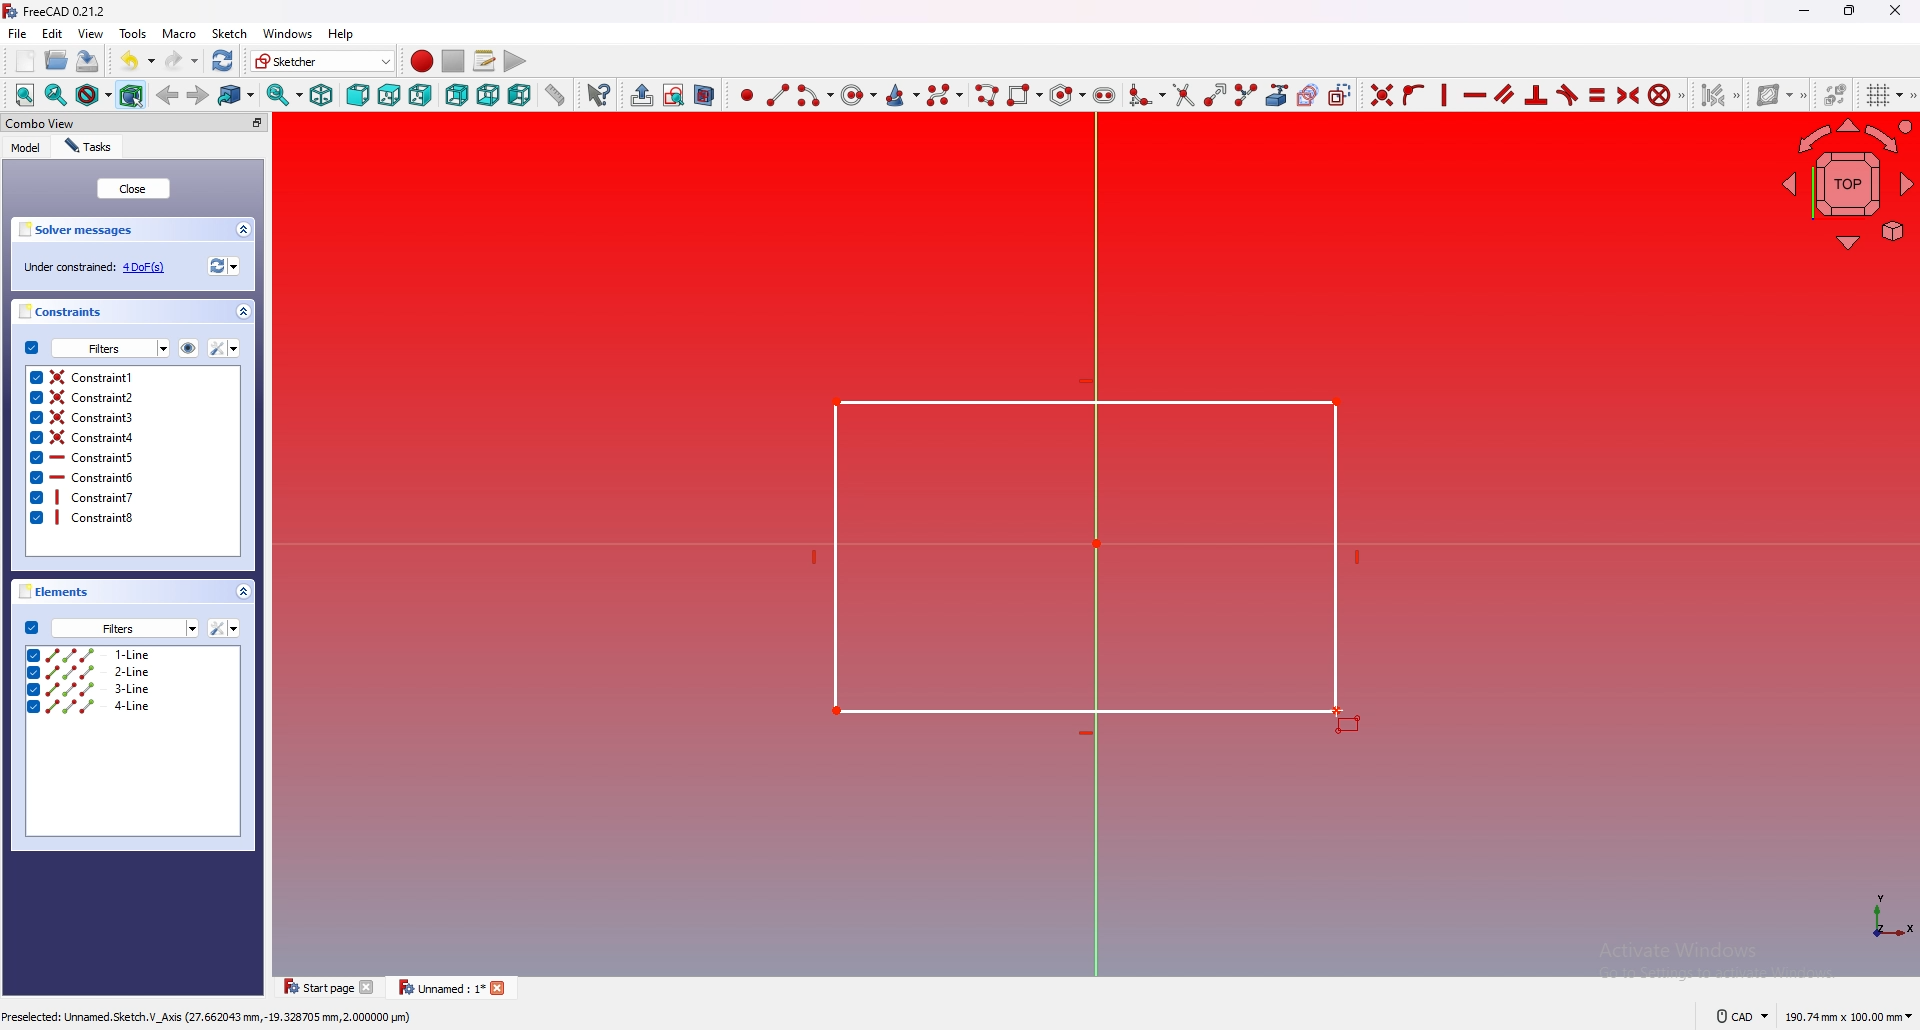 This screenshot has height=1030, width=1920. What do you see at coordinates (89, 62) in the screenshot?
I see `save` at bounding box center [89, 62].